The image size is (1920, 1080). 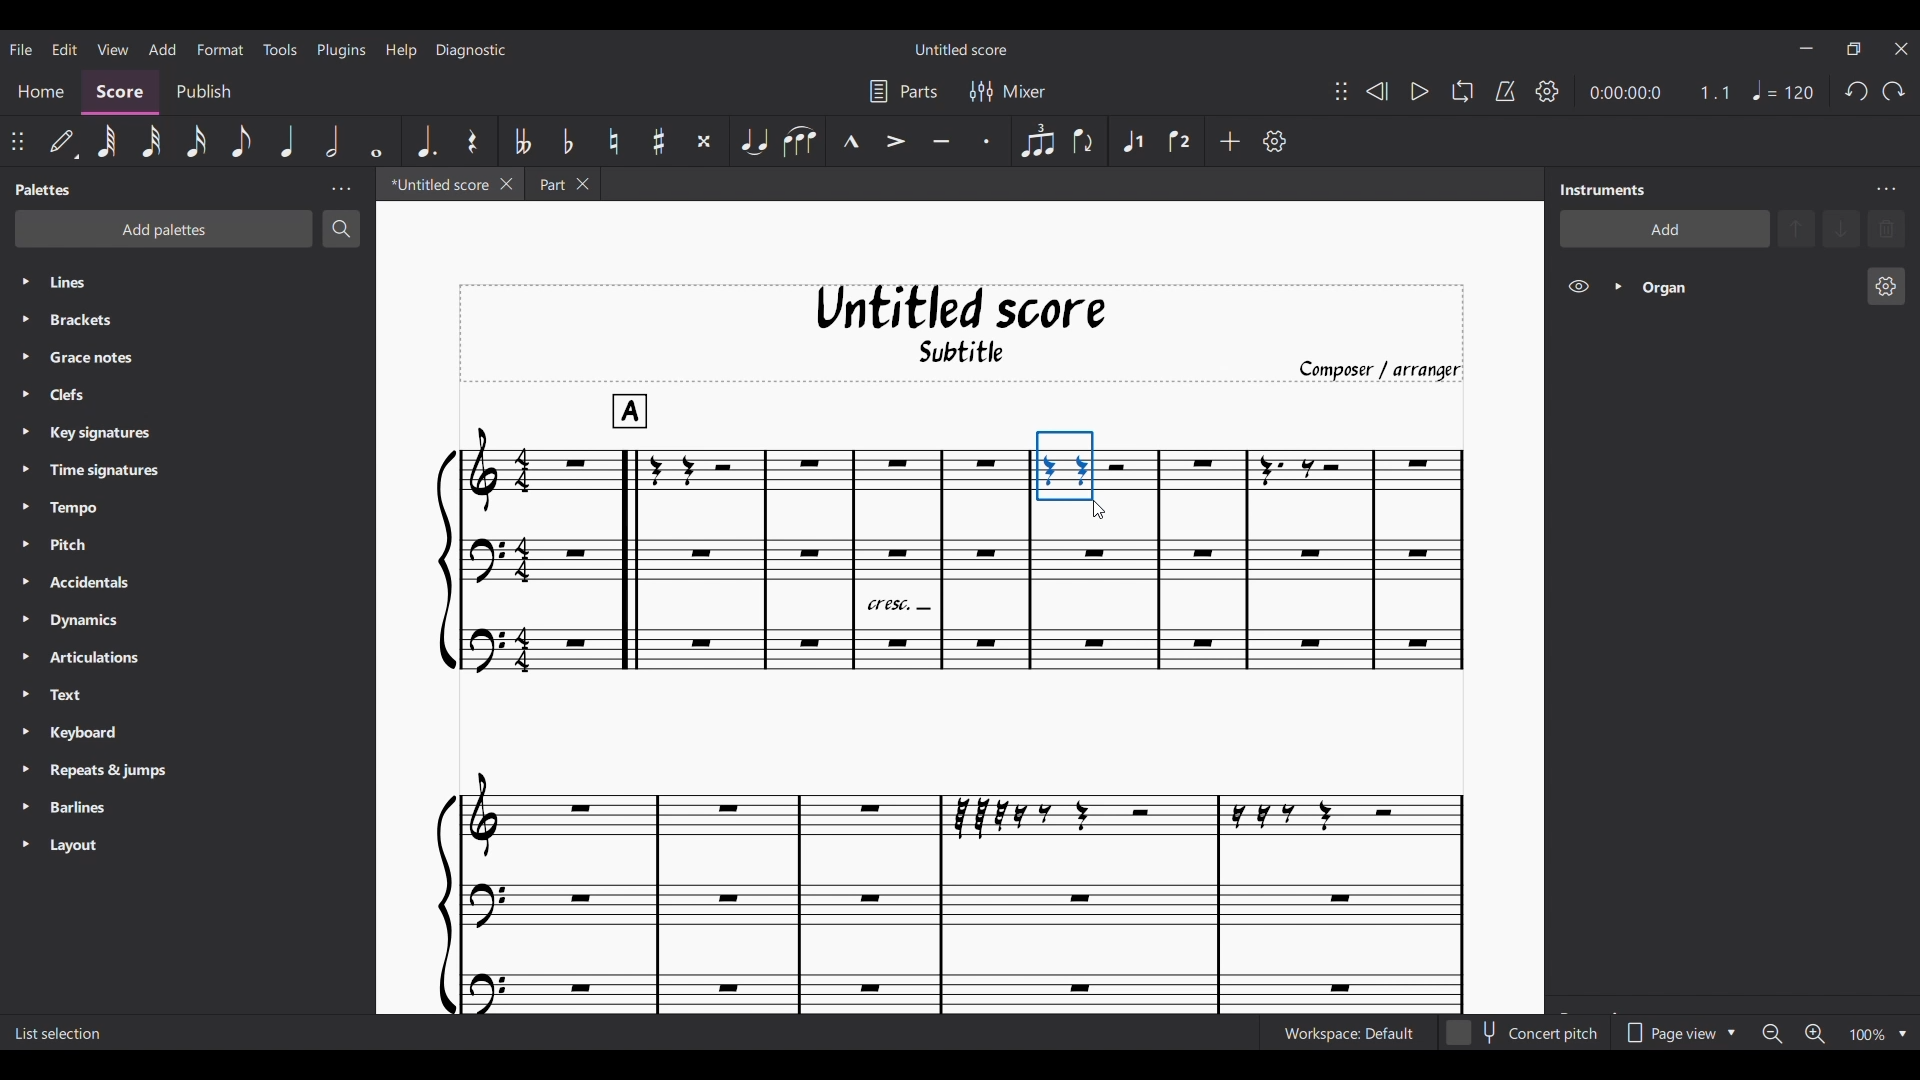 I want to click on View menu, so click(x=113, y=48).